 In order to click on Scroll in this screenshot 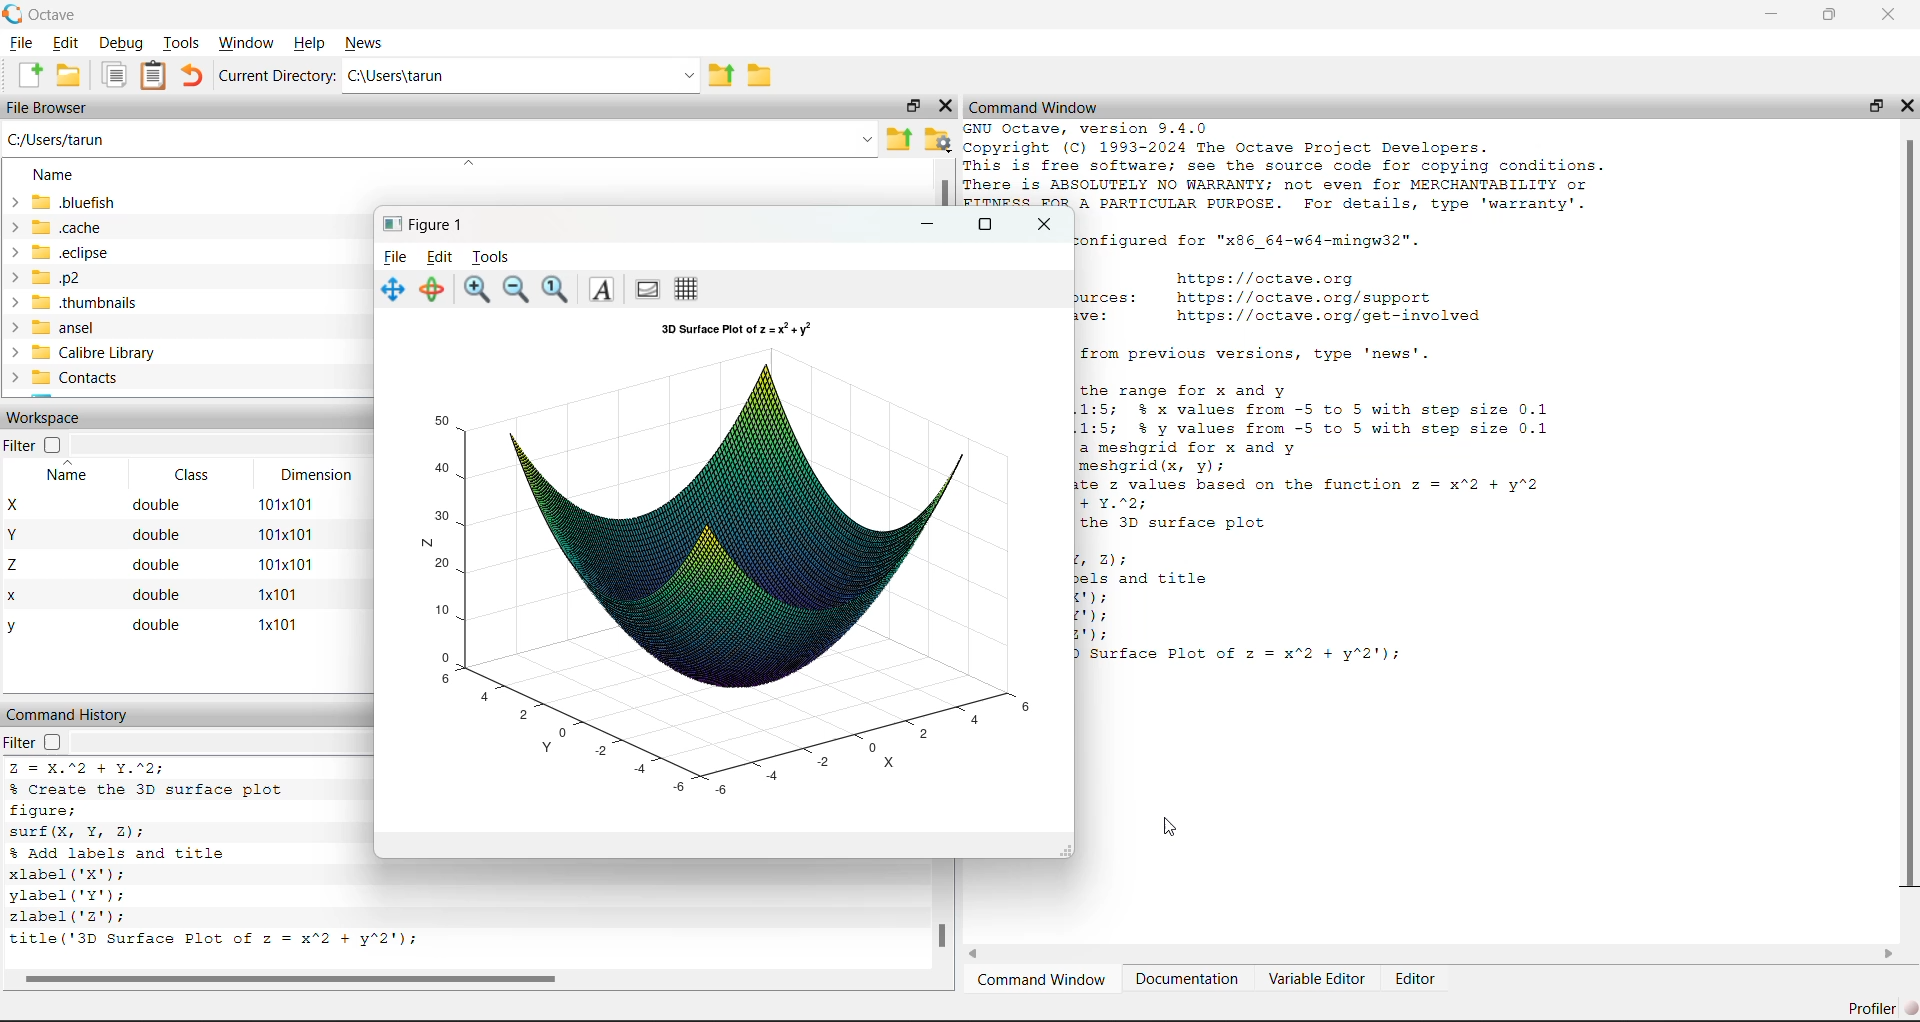, I will do `click(1433, 953)`.